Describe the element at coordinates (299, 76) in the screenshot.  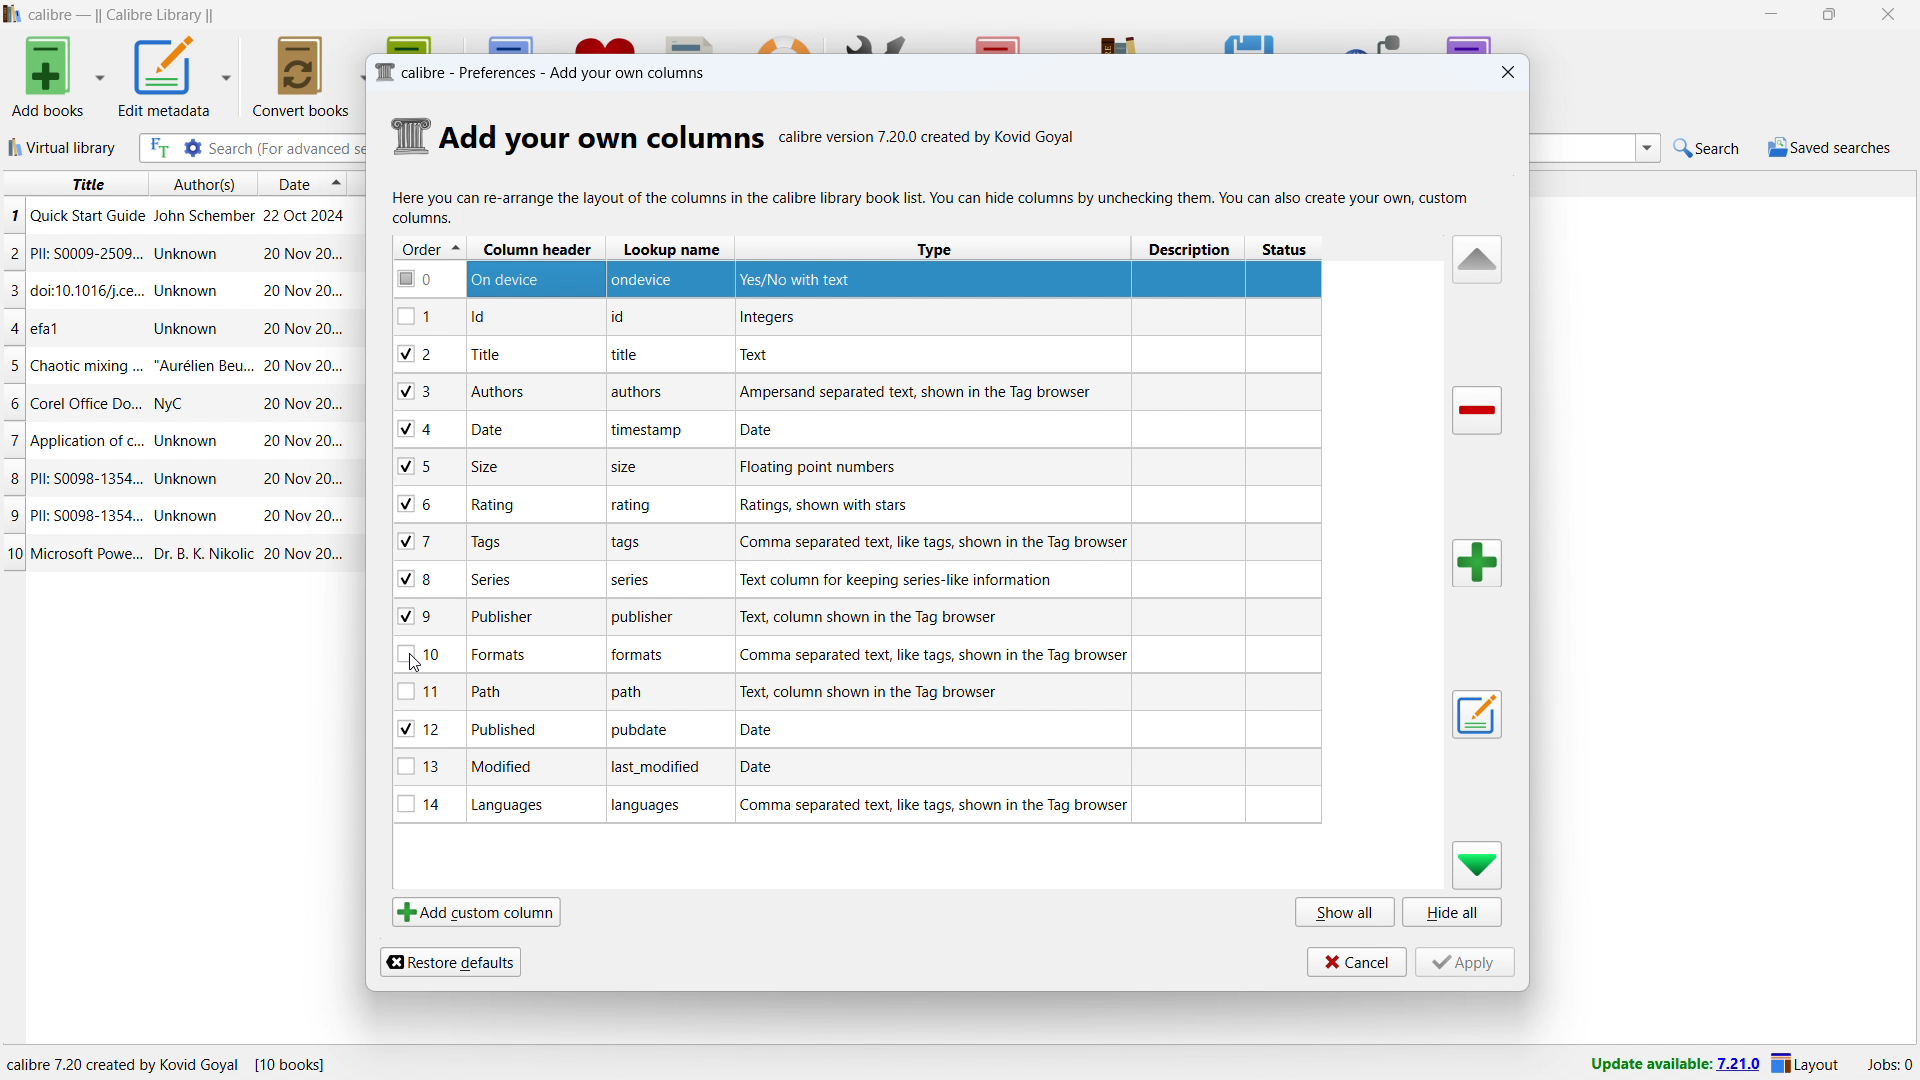
I see `convert books` at that location.